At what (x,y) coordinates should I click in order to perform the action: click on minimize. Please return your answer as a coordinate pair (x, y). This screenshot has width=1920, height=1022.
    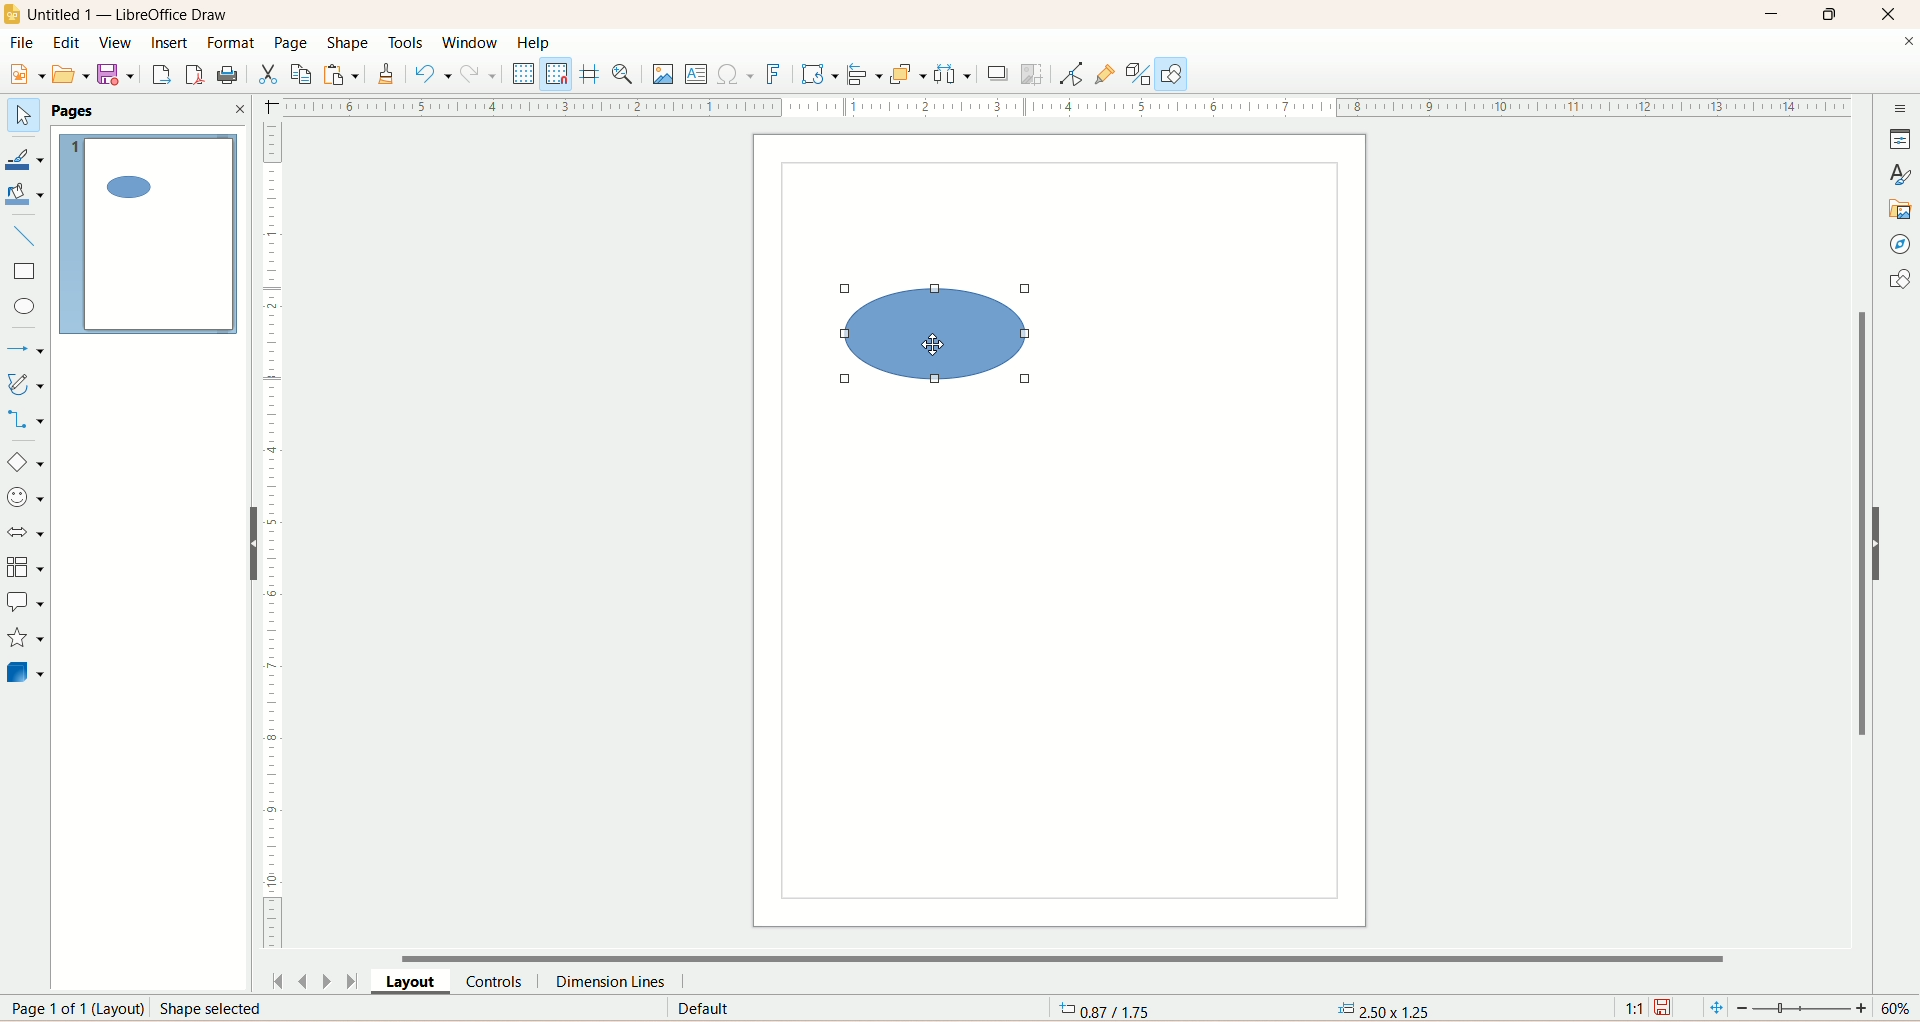
    Looking at the image, I should click on (1777, 12).